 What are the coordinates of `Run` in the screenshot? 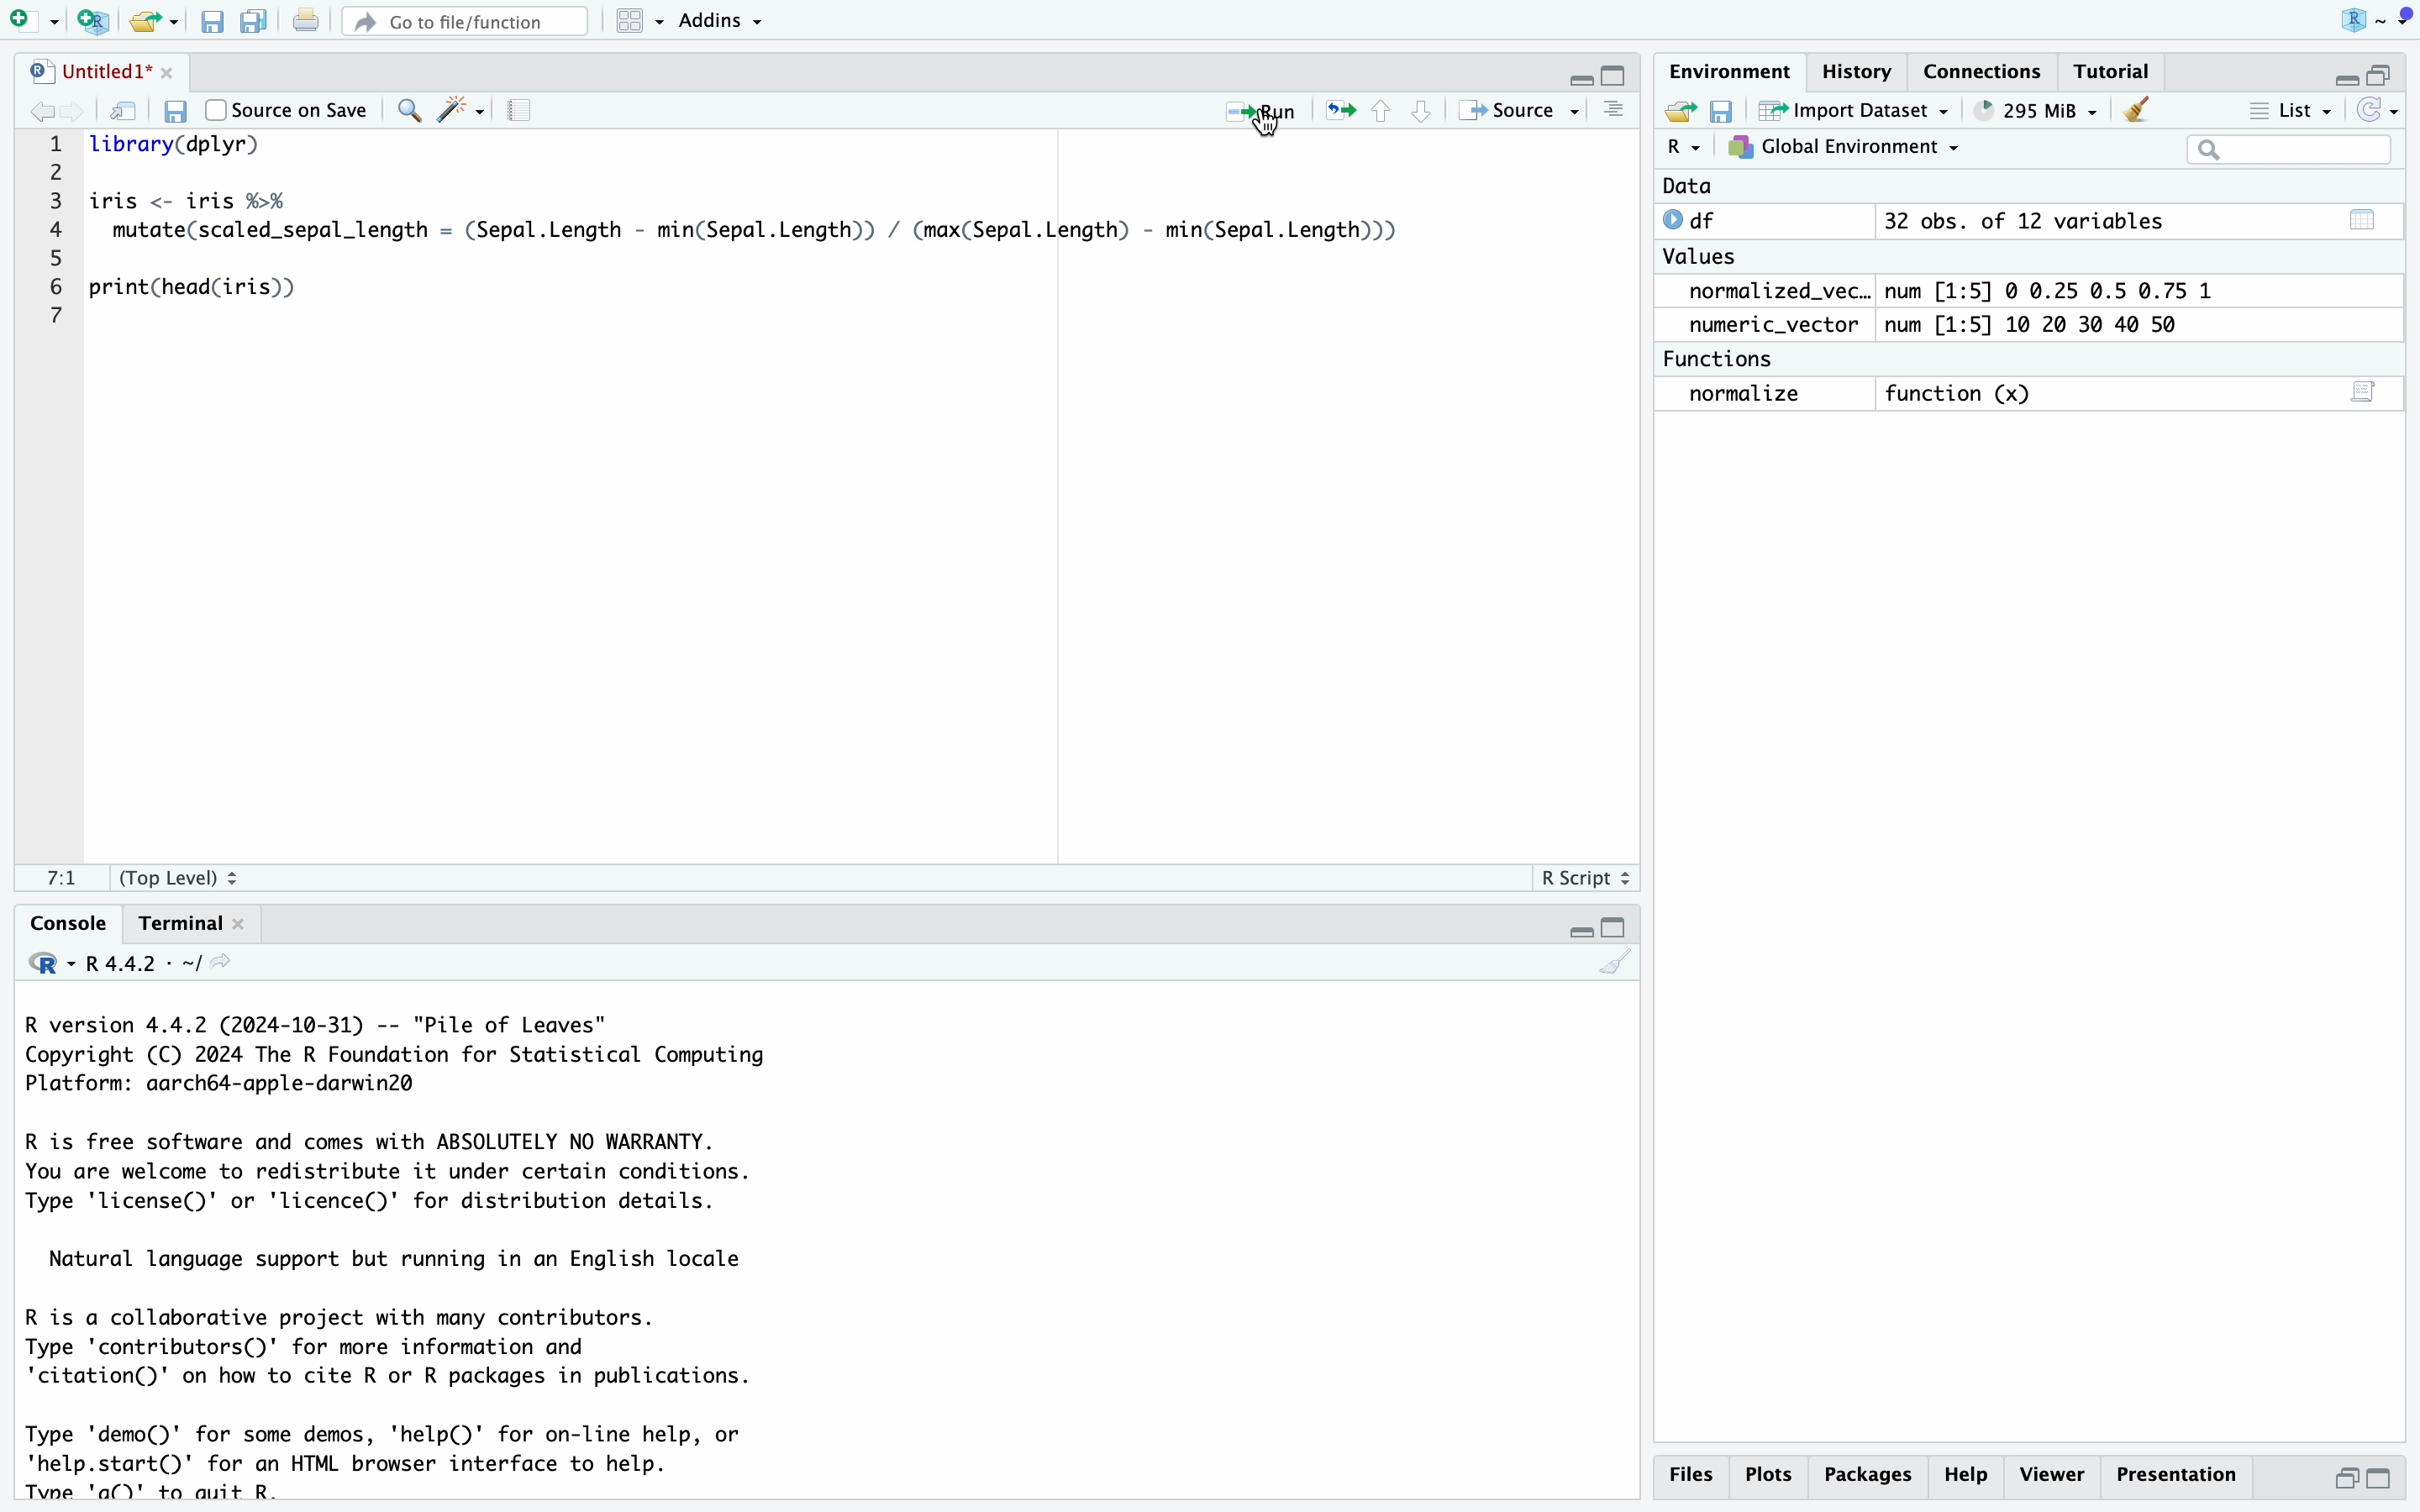 It's located at (1248, 111).